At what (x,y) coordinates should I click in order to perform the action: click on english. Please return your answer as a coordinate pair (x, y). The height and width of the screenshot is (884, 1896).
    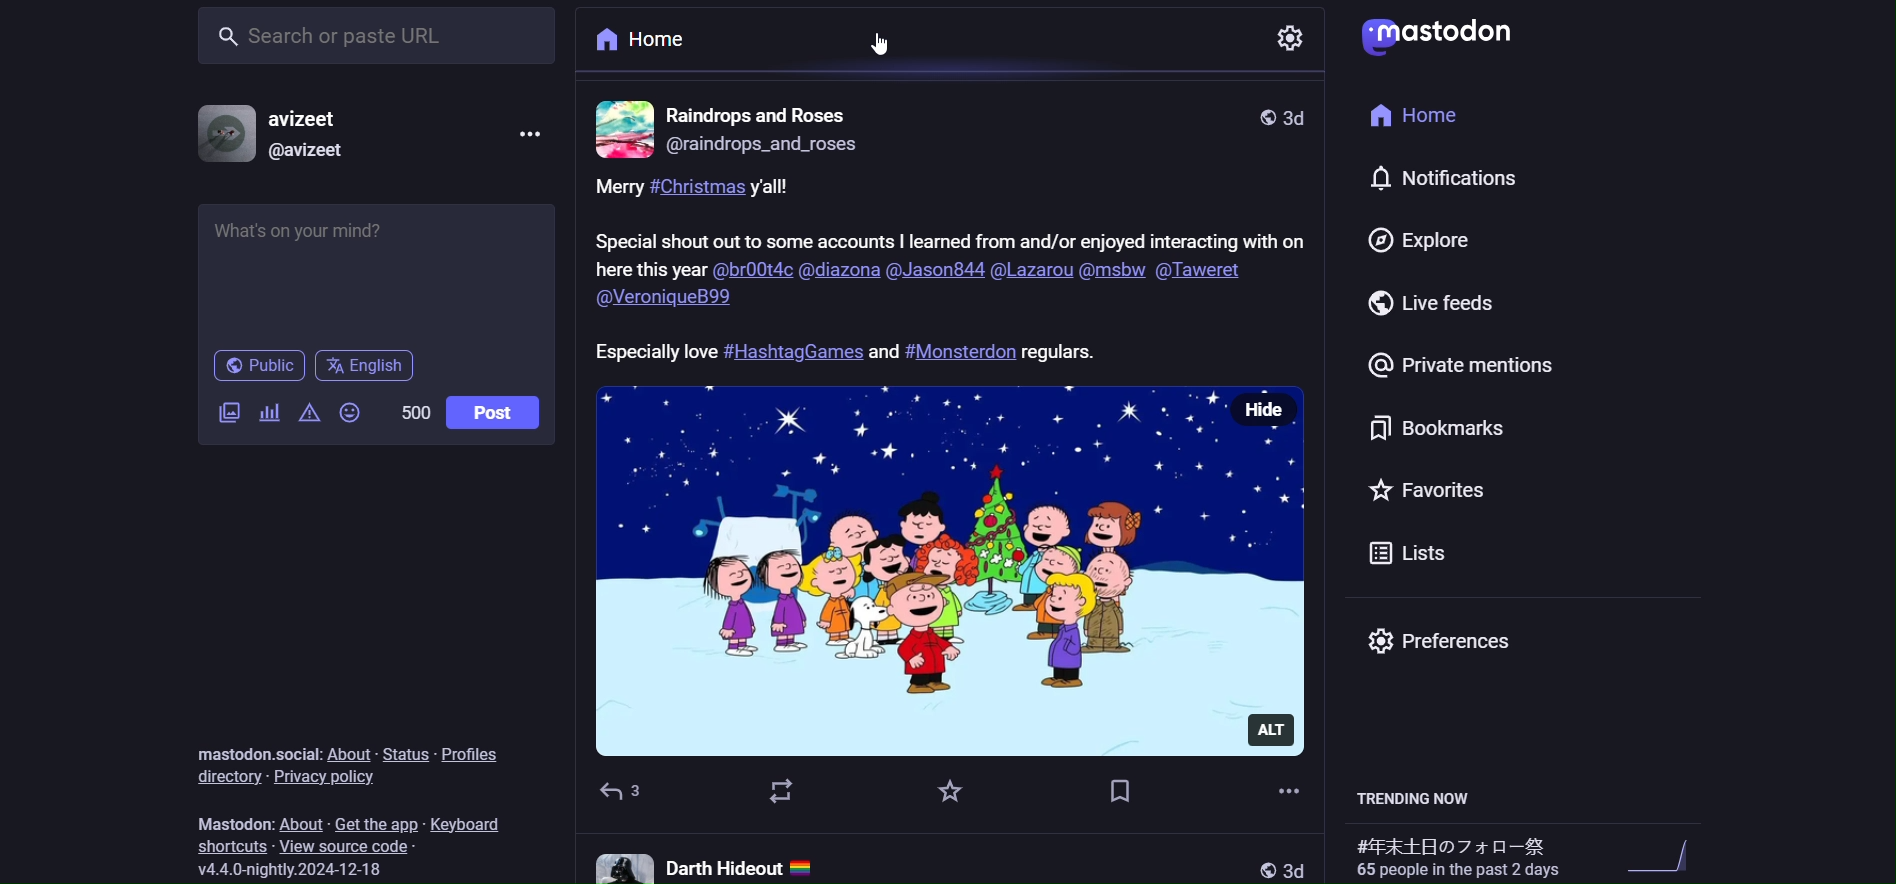
    Looking at the image, I should click on (371, 366).